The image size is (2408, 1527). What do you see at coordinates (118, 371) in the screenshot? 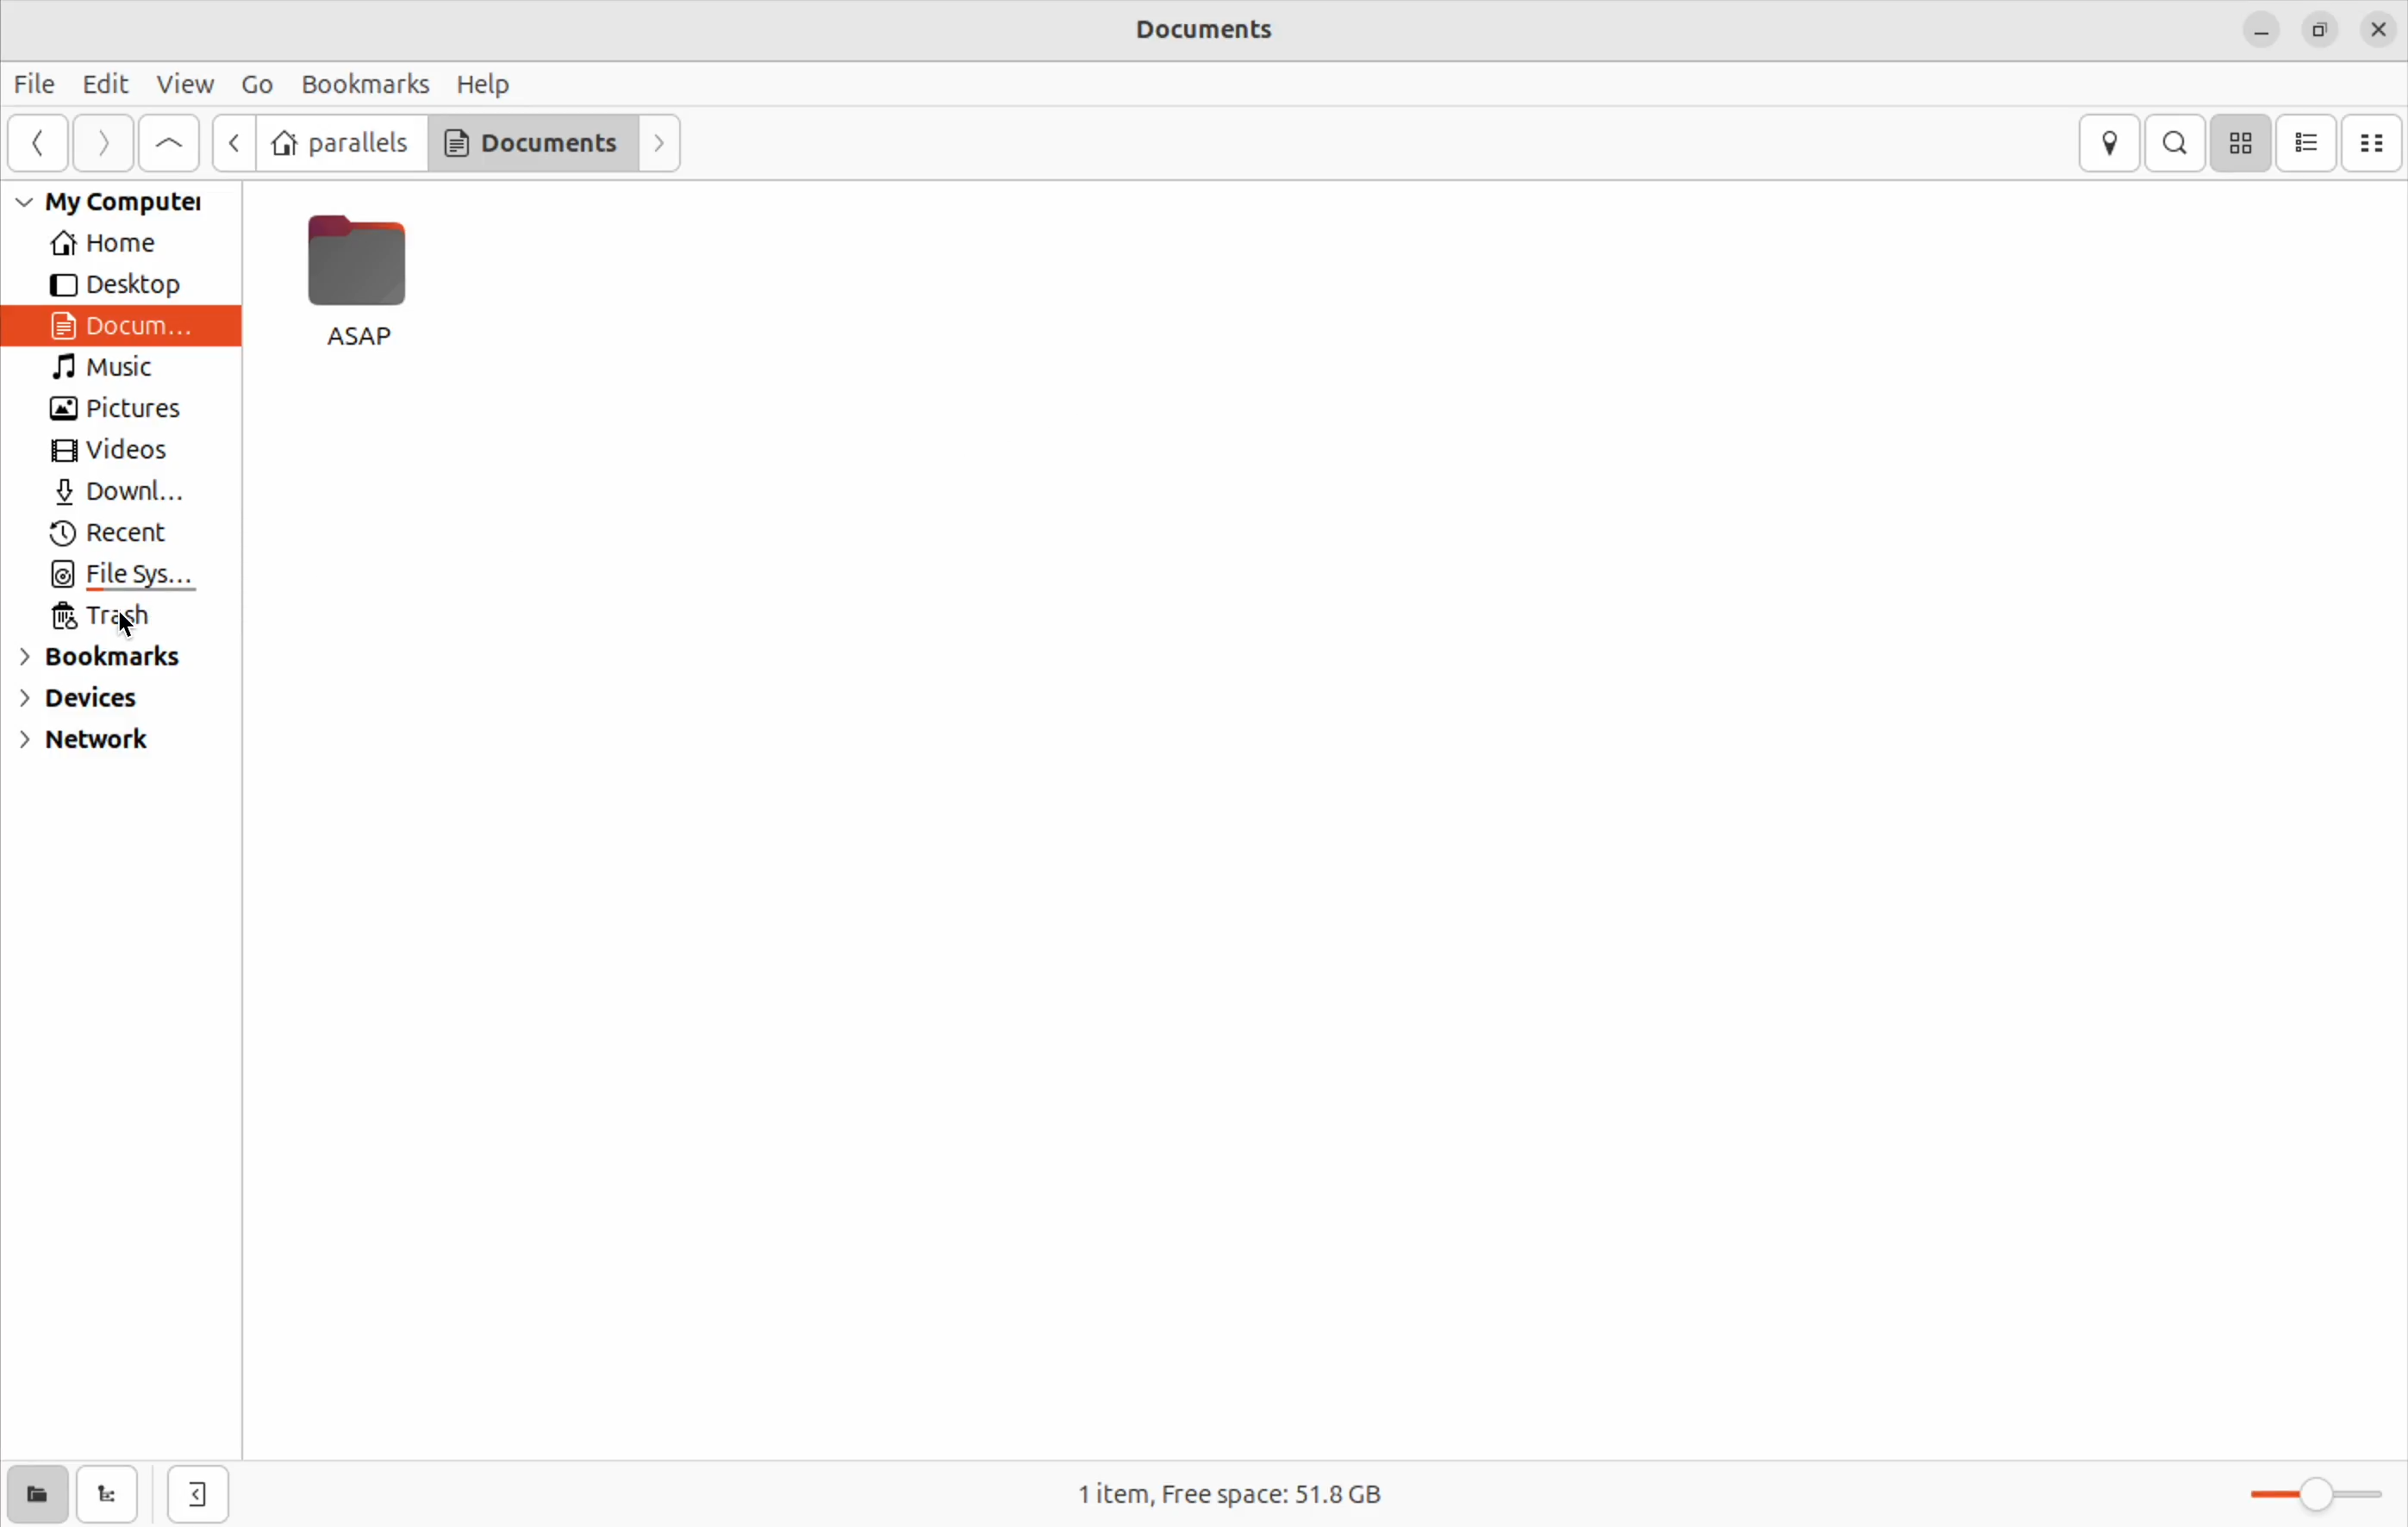
I see `music` at bounding box center [118, 371].